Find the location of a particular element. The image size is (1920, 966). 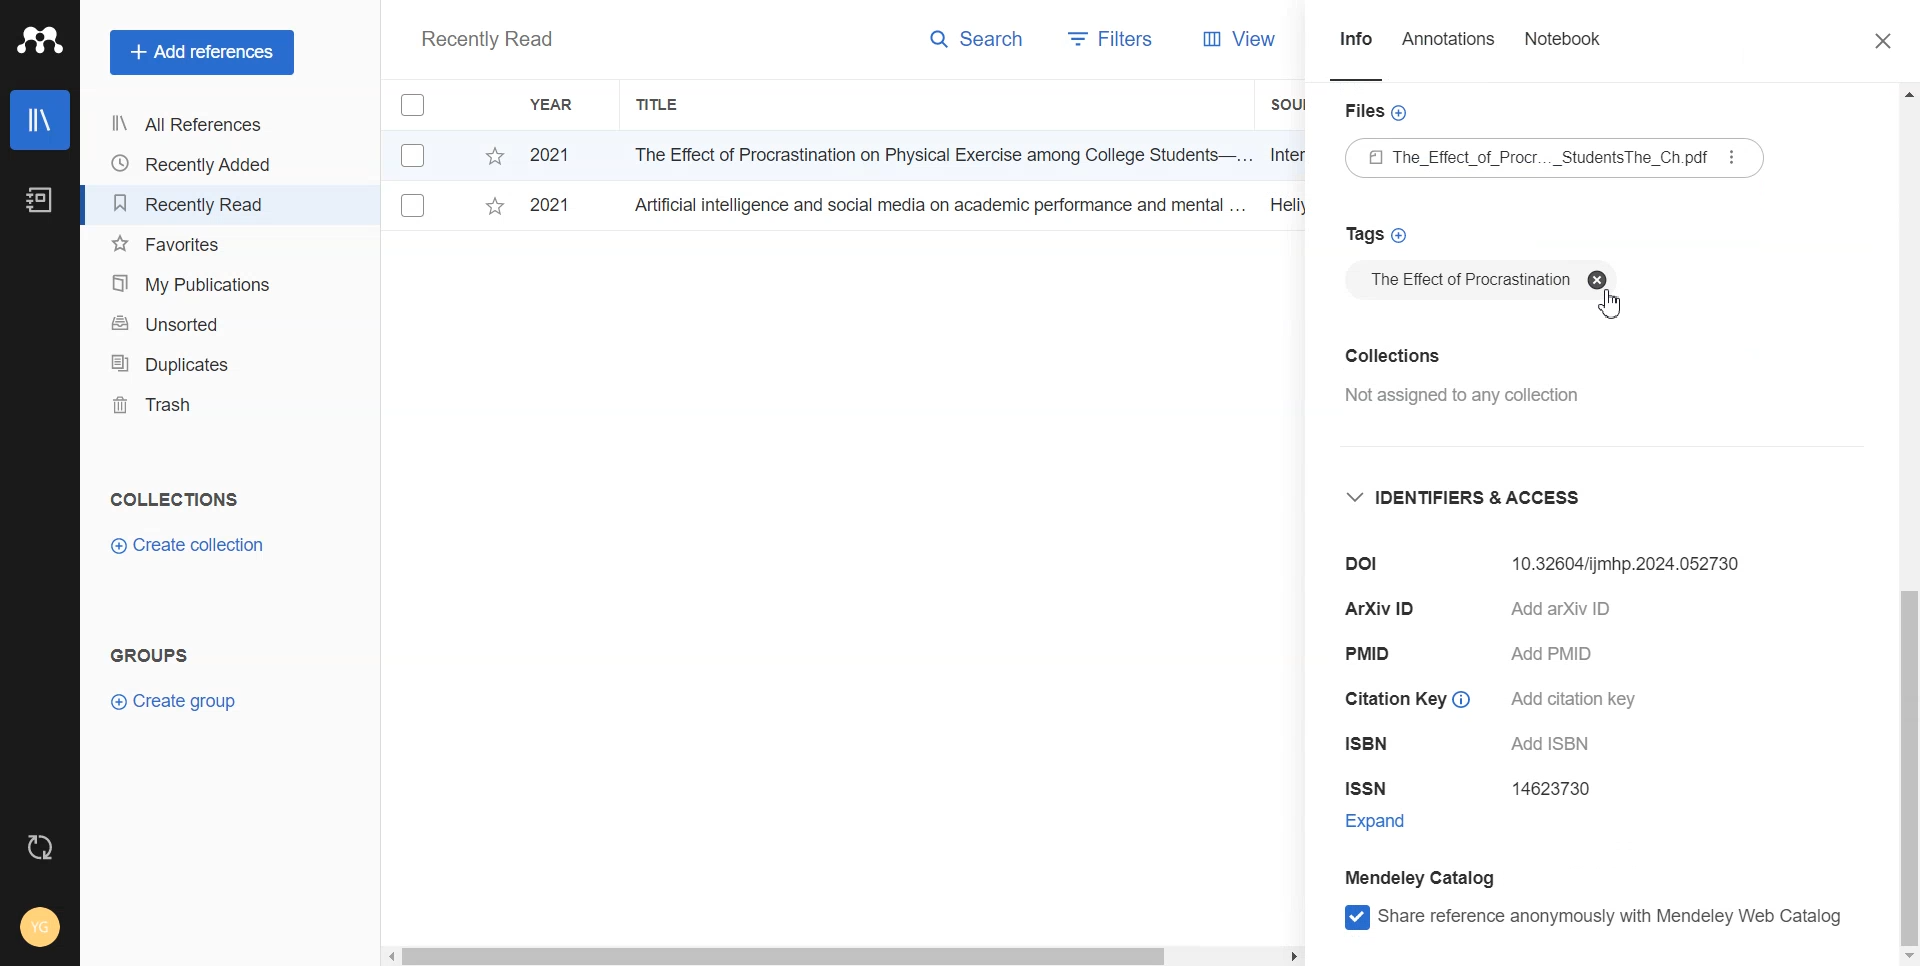

Add tags is located at coordinates (1377, 234).